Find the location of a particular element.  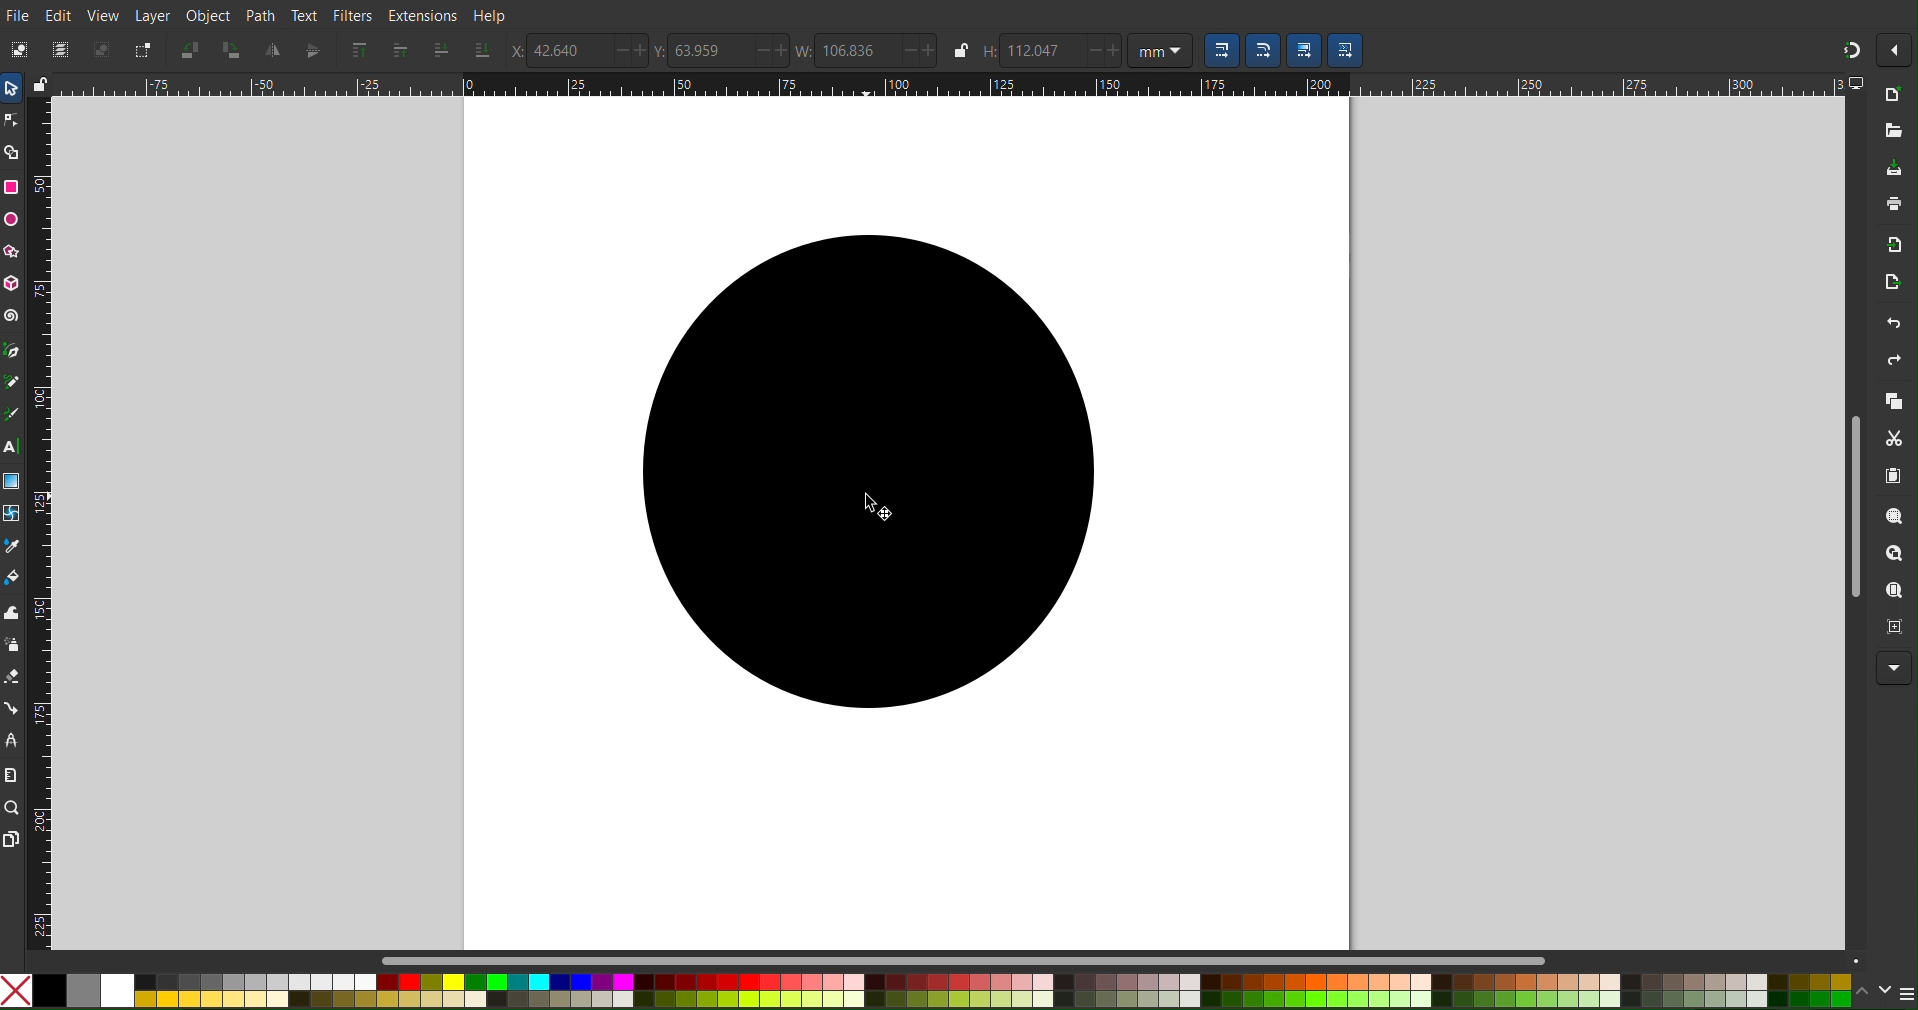

Scrollbar is located at coordinates (1123, 960).